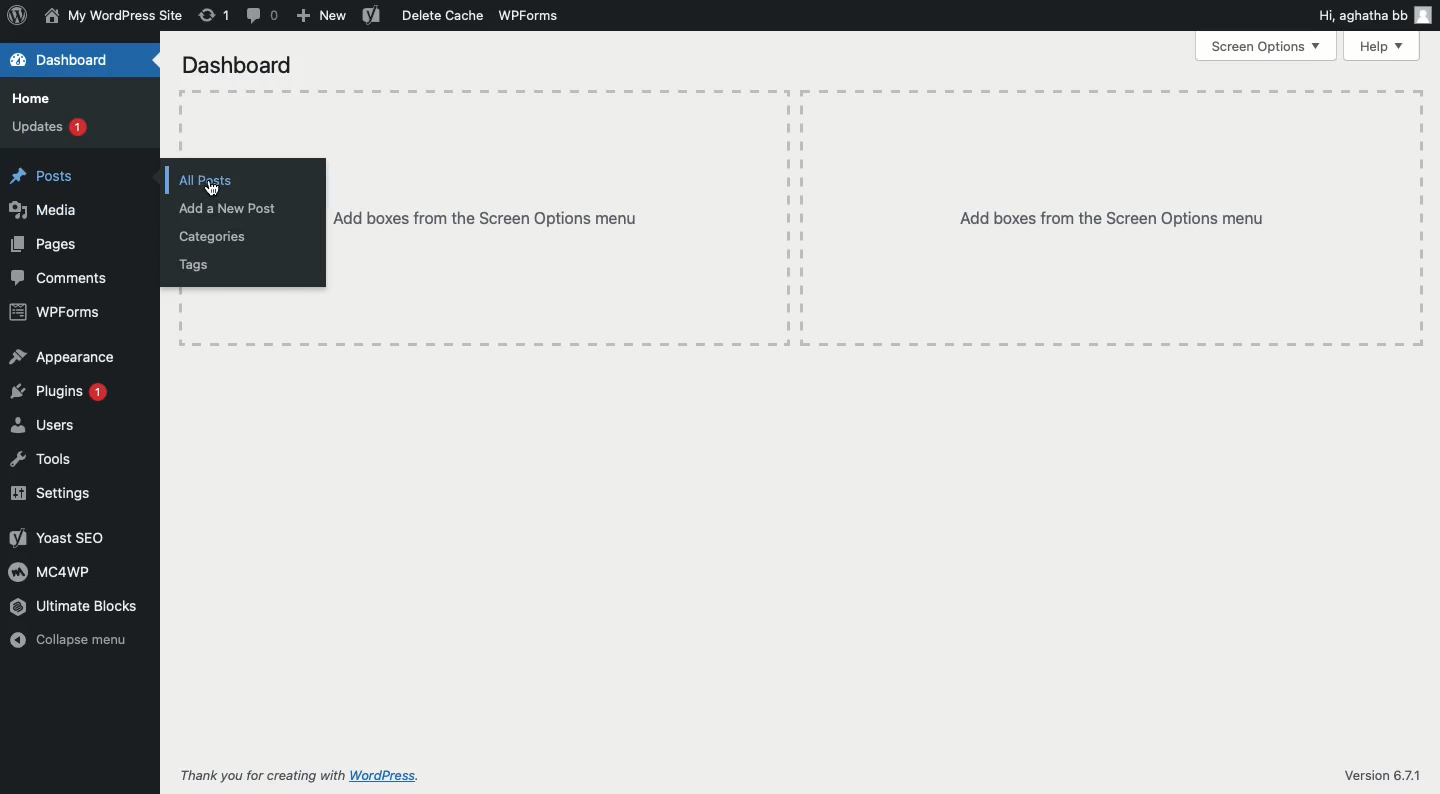  What do you see at coordinates (214, 238) in the screenshot?
I see `categories` at bounding box center [214, 238].